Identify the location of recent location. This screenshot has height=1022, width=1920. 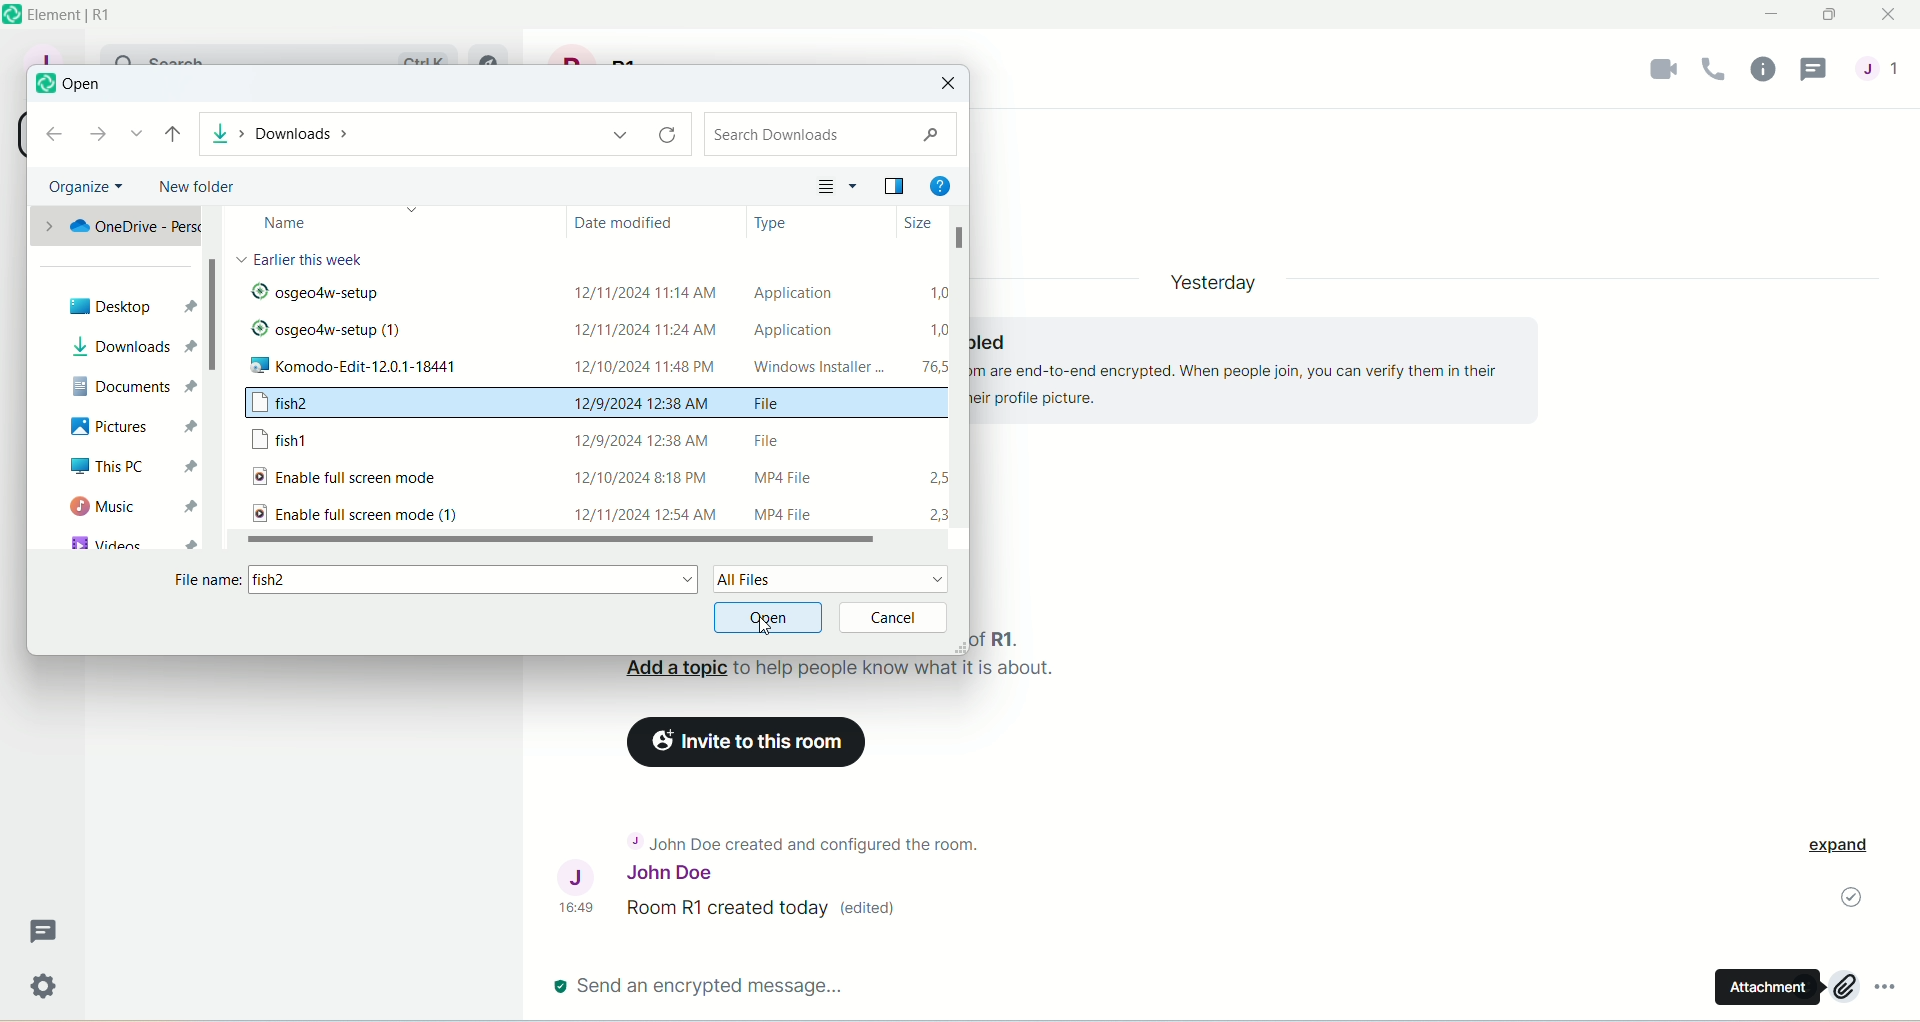
(136, 136).